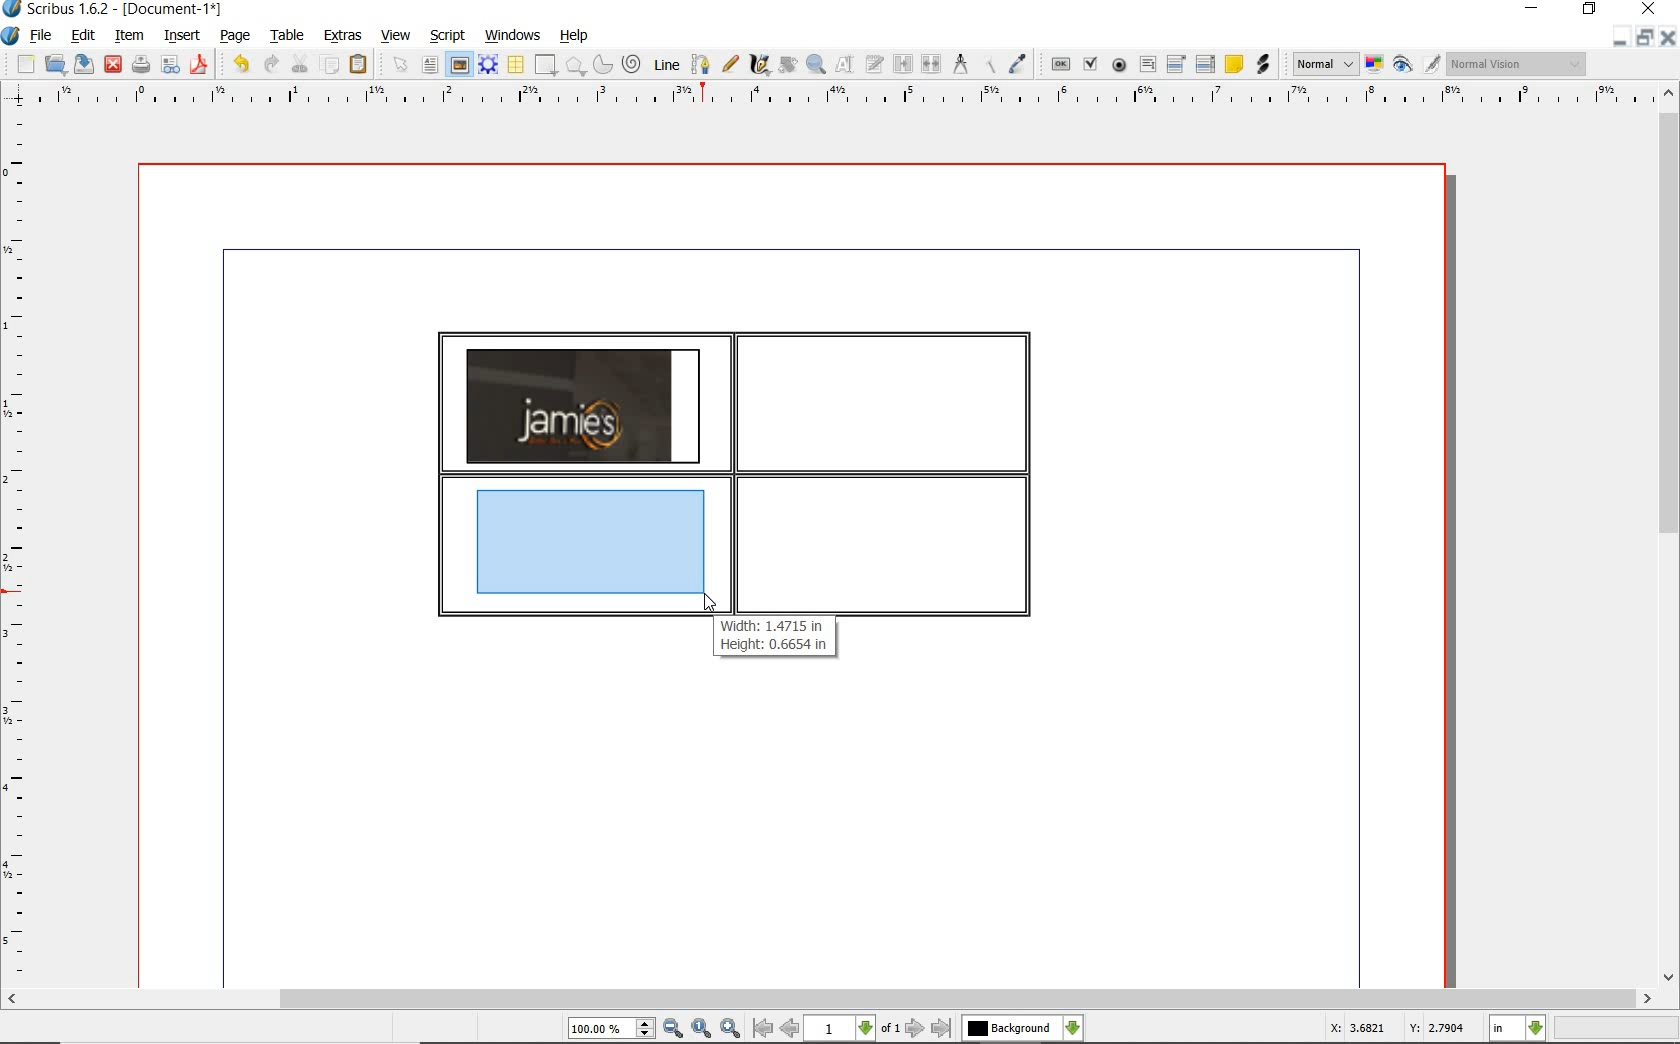 The width and height of the screenshot is (1680, 1044). What do you see at coordinates (198, 64) in the screenshot?
I see `save as pdf` at bounding box center [198, 64].